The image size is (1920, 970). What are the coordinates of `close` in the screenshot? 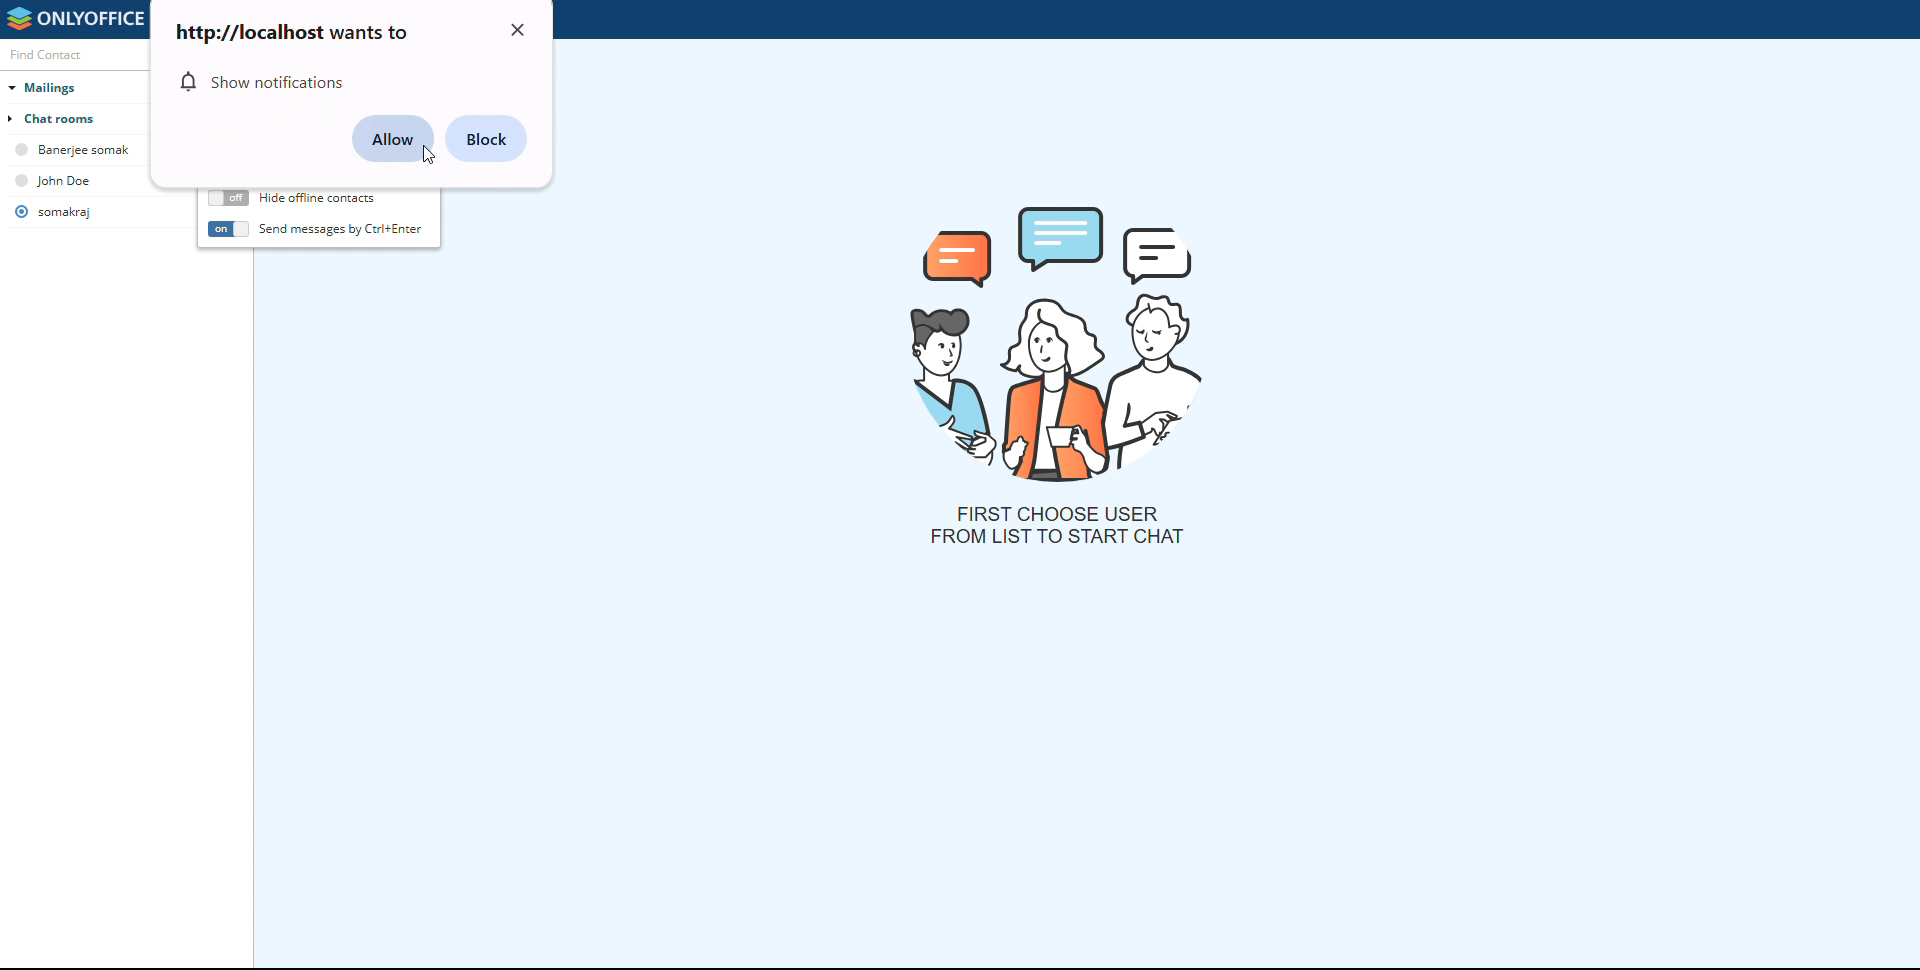 It's located at (519, 30).